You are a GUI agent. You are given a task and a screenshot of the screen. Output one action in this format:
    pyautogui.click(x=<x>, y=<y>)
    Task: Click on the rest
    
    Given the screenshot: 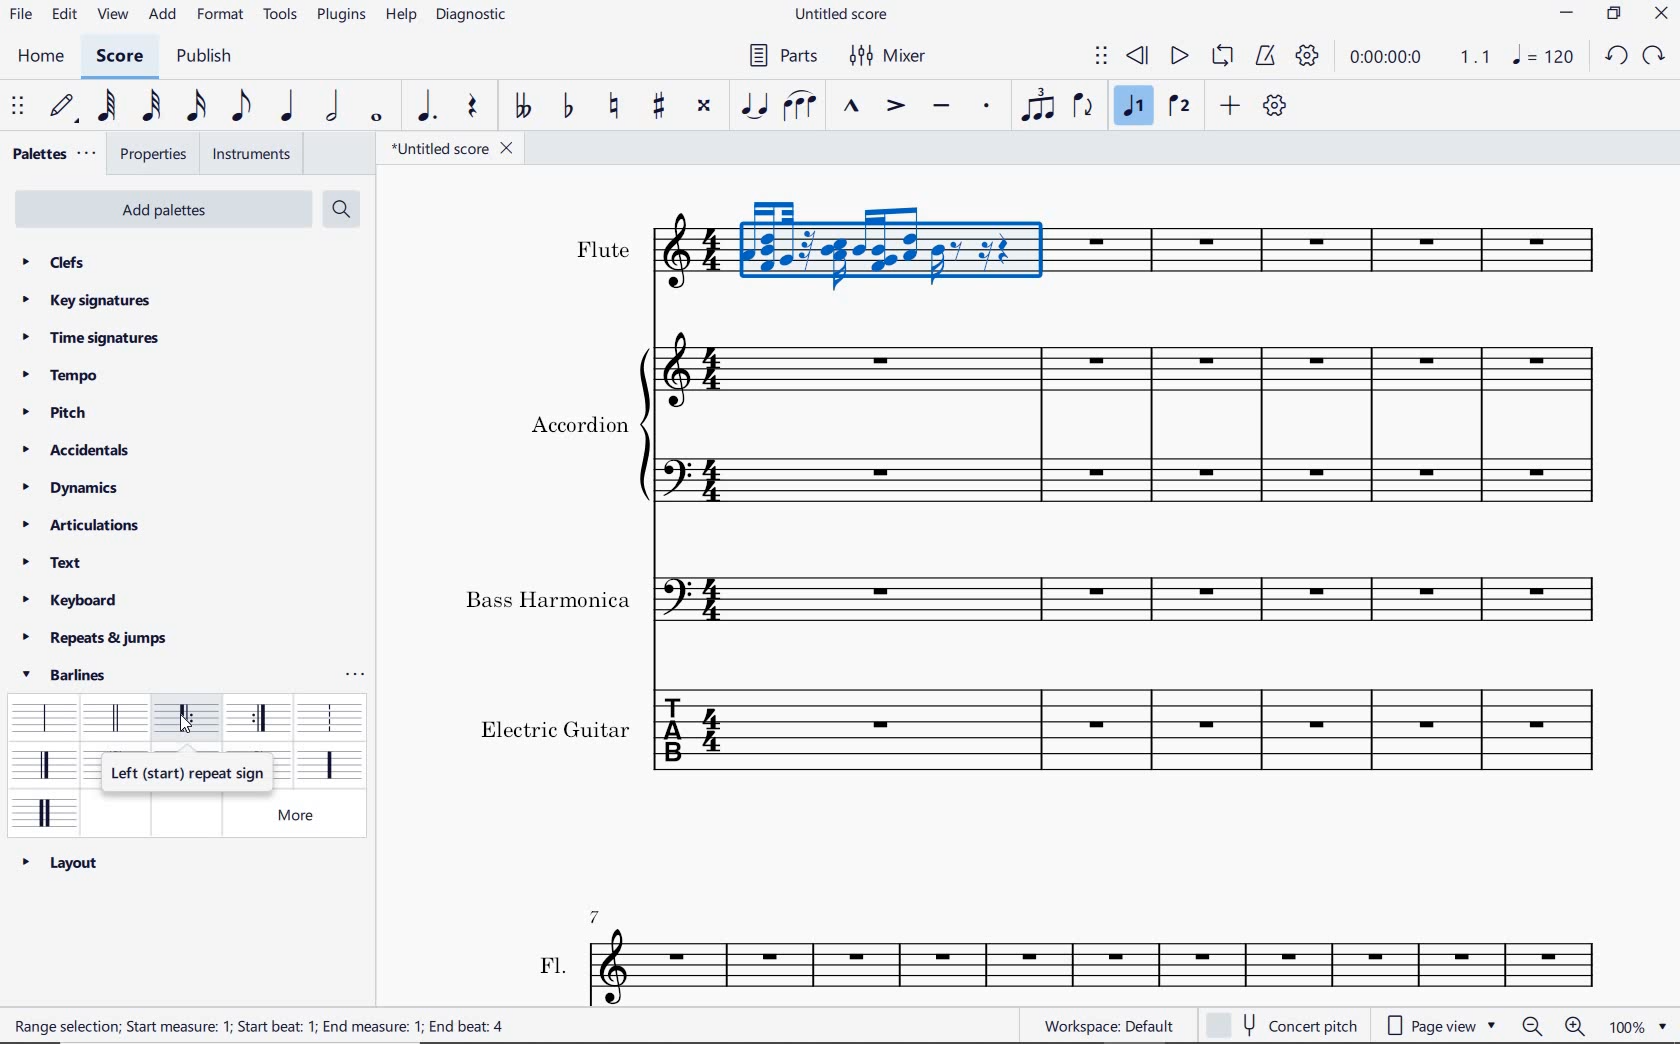 What is the action you would take?
    pyautogui.click(x=470, y=106)
    